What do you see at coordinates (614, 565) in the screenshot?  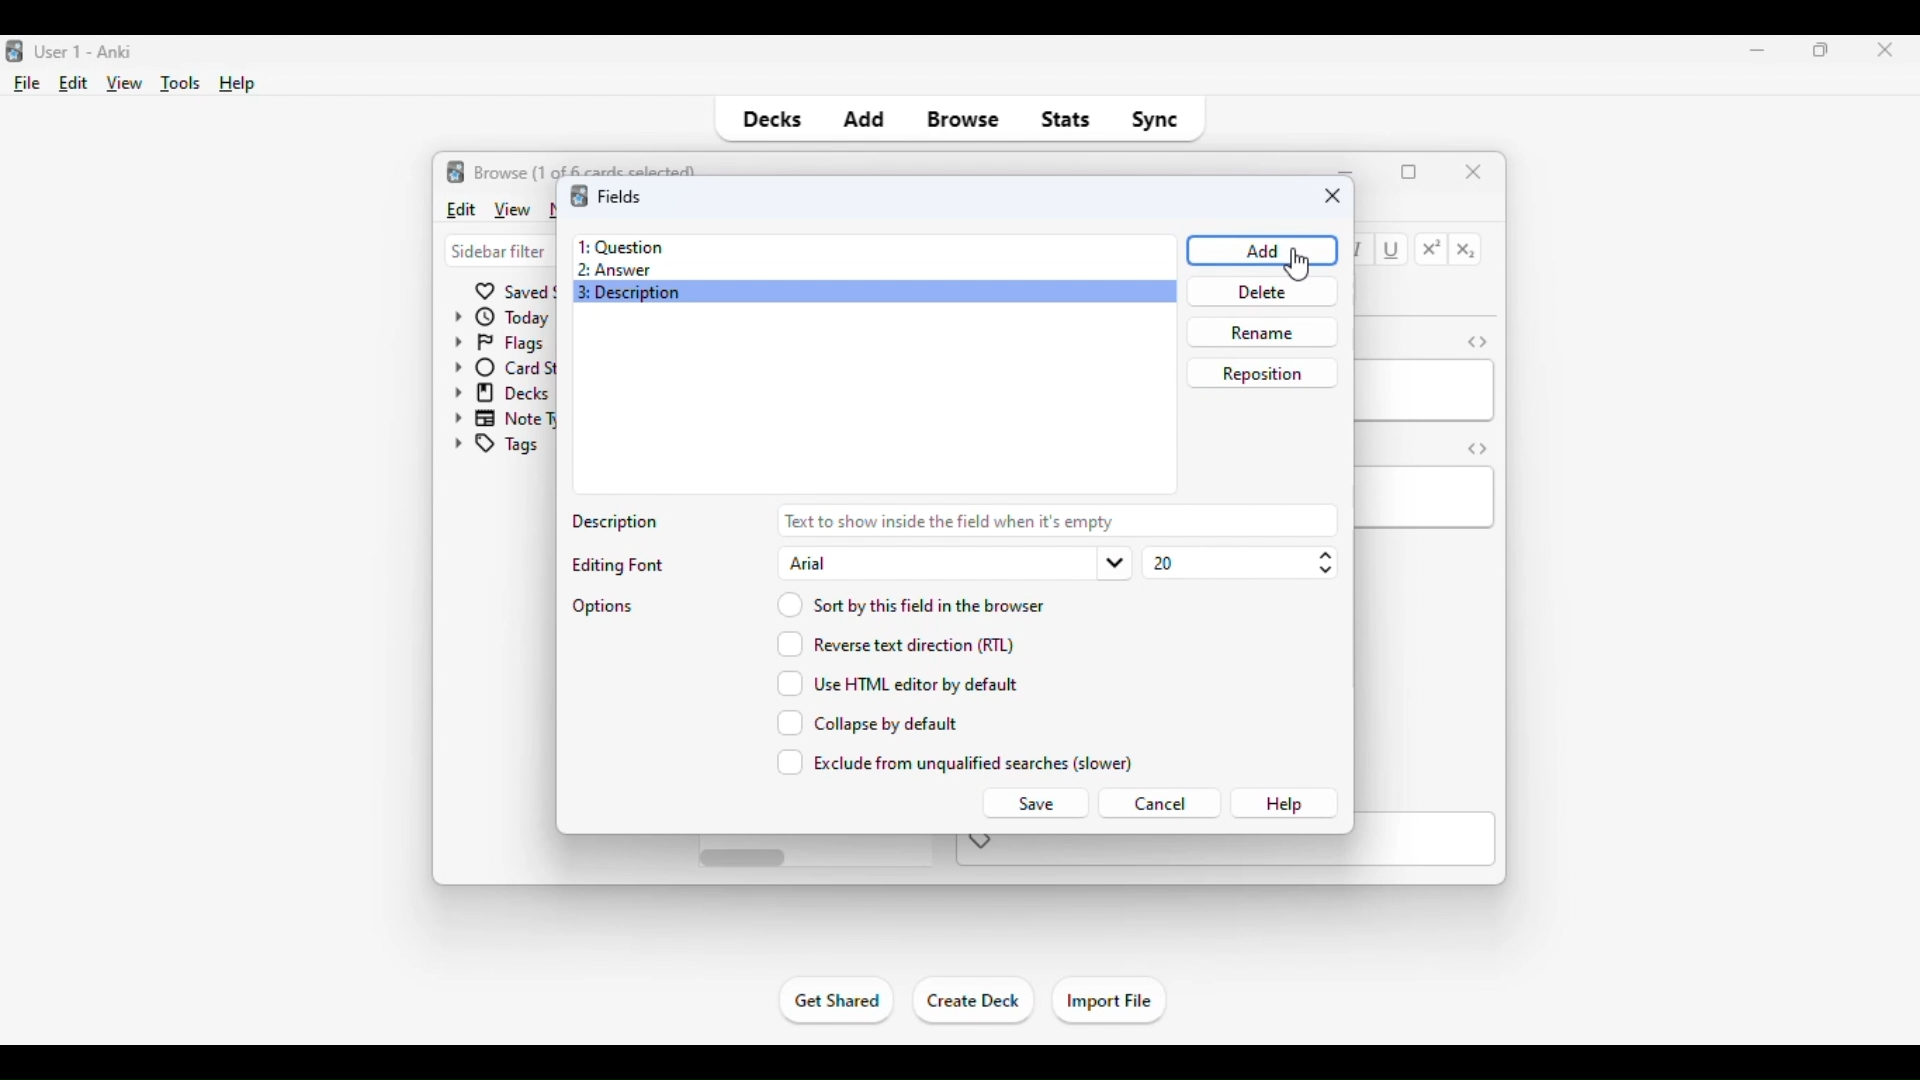 I see `editing font` at bounding box center [614, 565].